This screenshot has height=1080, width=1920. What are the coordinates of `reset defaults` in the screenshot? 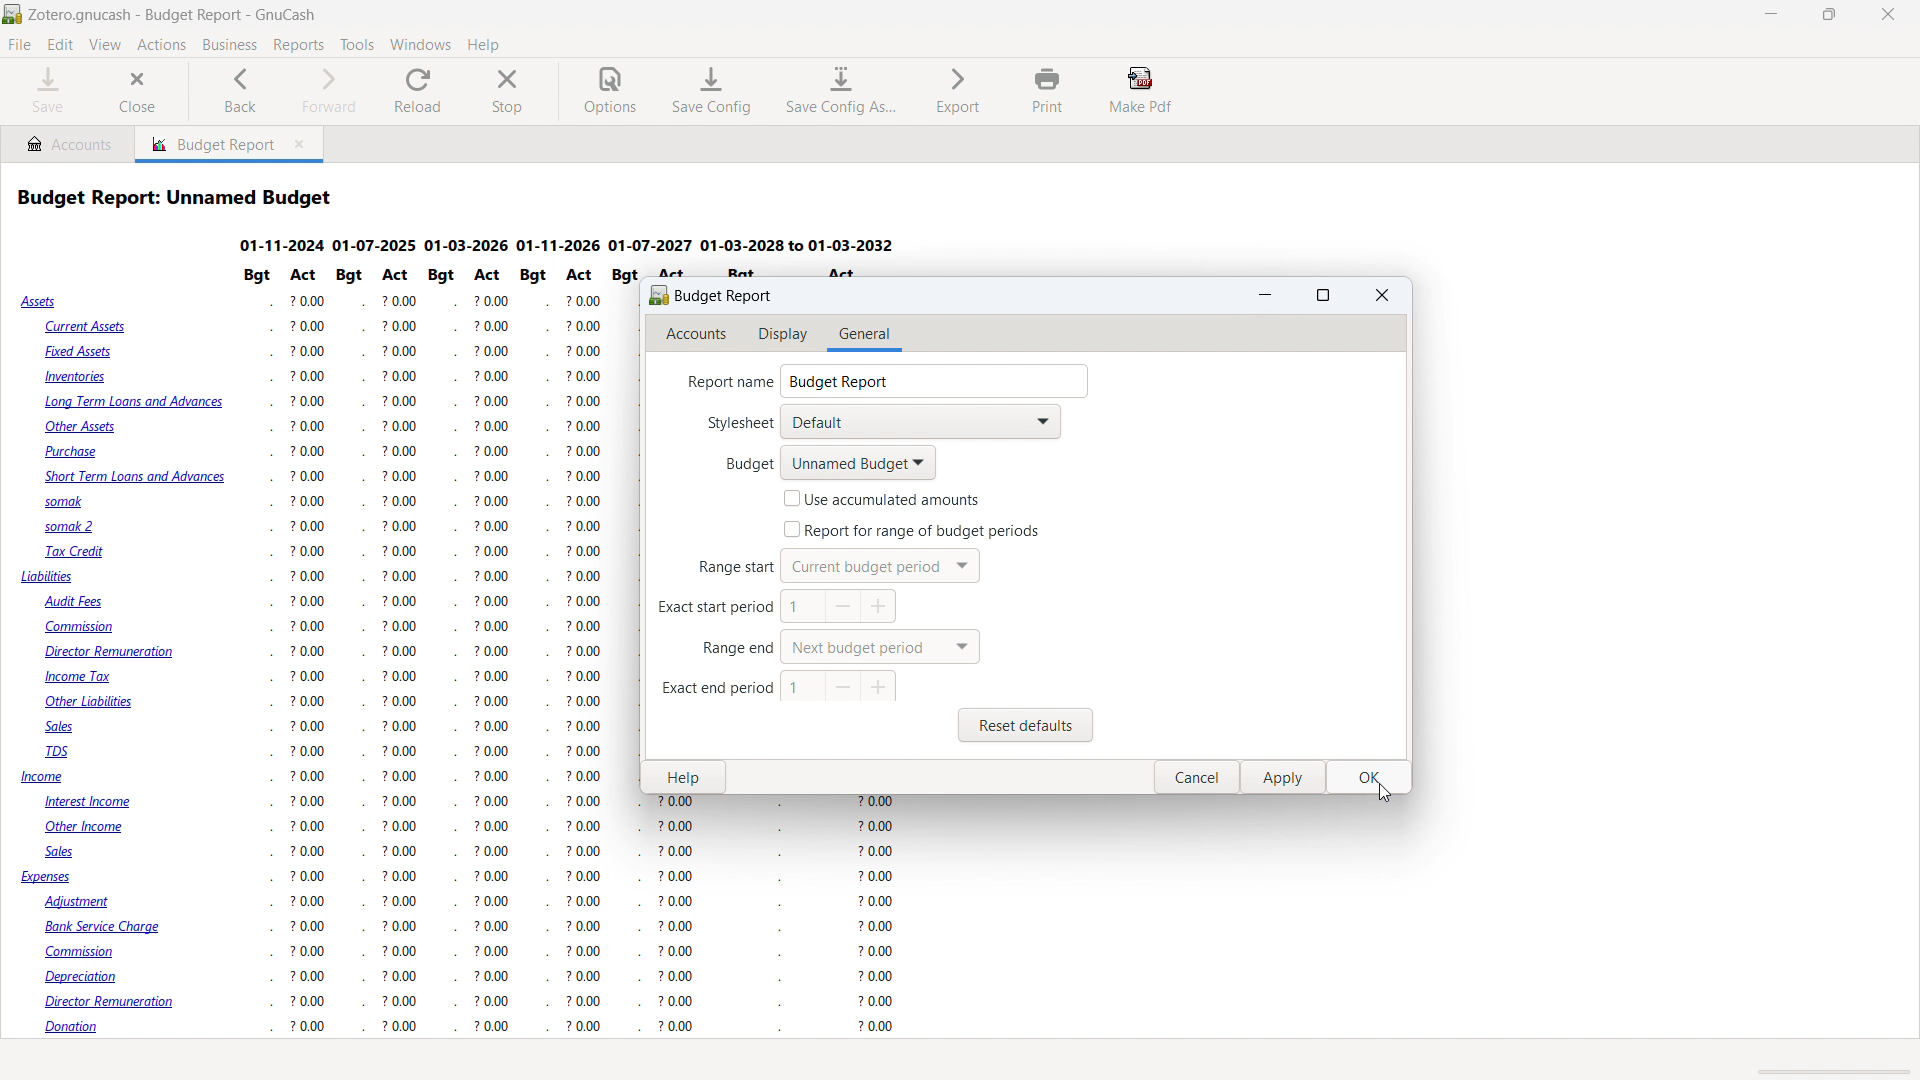 It's located at (1026, 725).